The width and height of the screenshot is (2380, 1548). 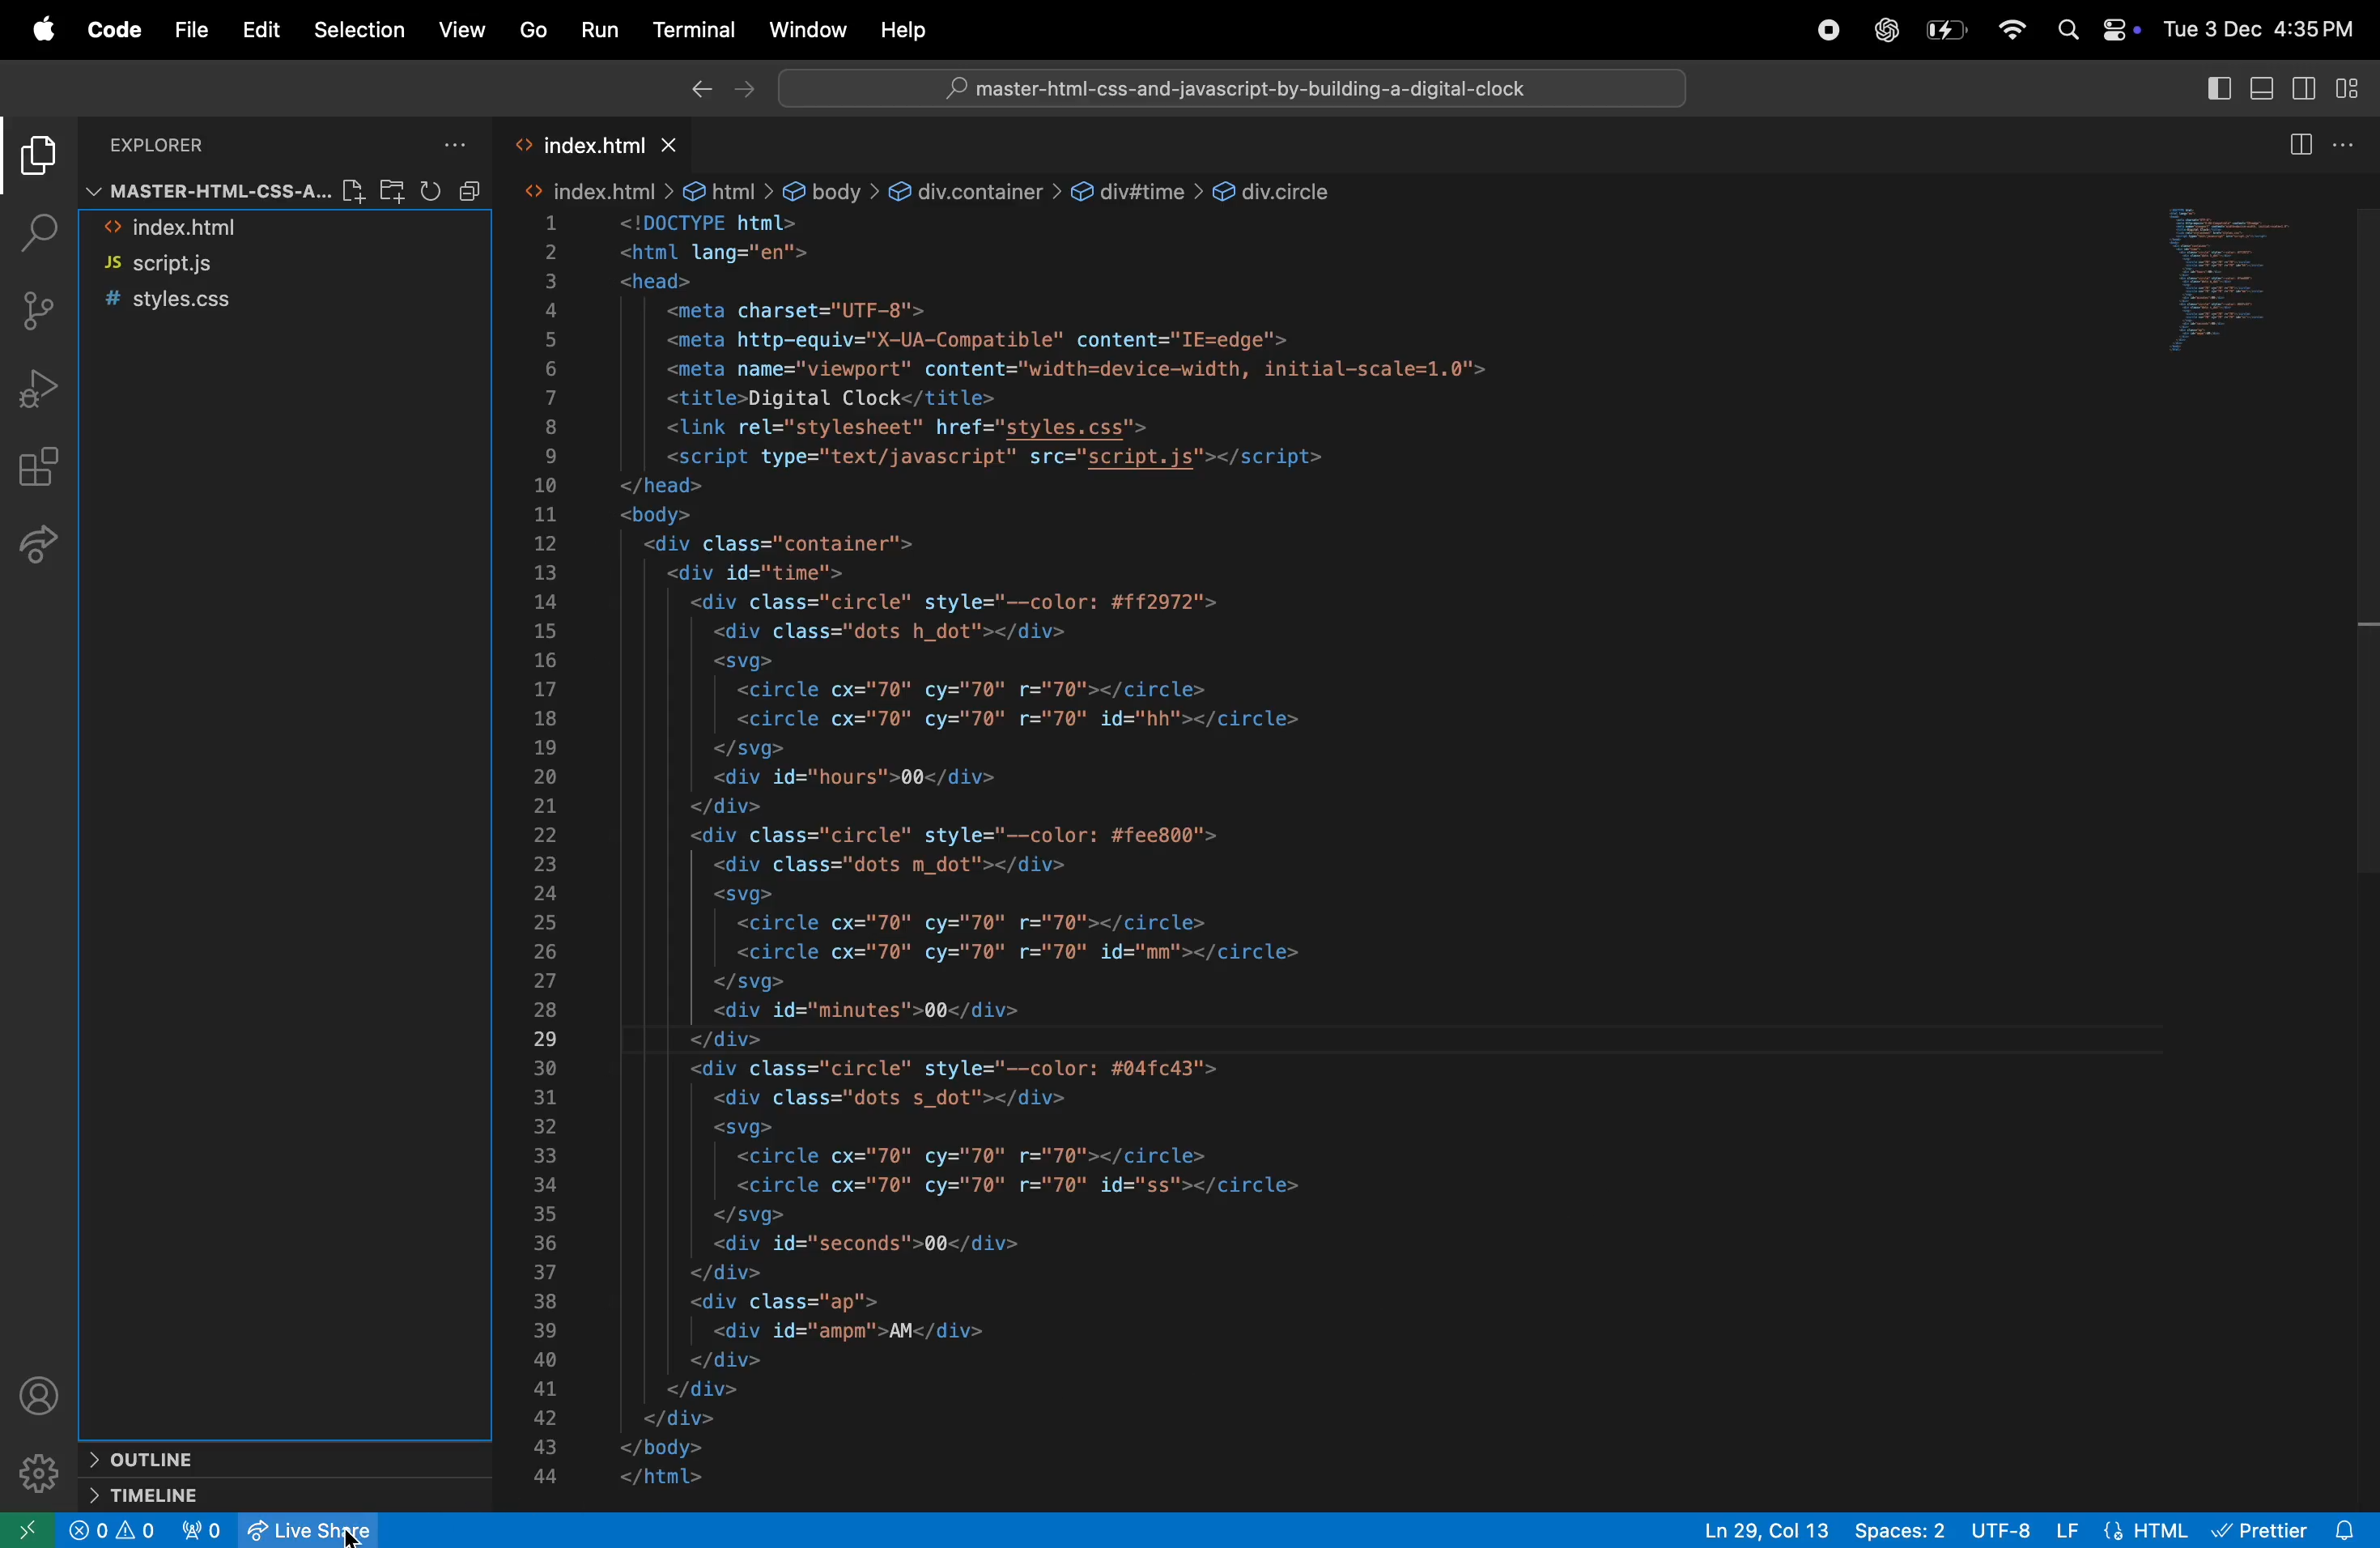 What do you see at coordinates (1881, 30) in the screenshot?
I see `chatgpt` at bounding box center [1881, 30].